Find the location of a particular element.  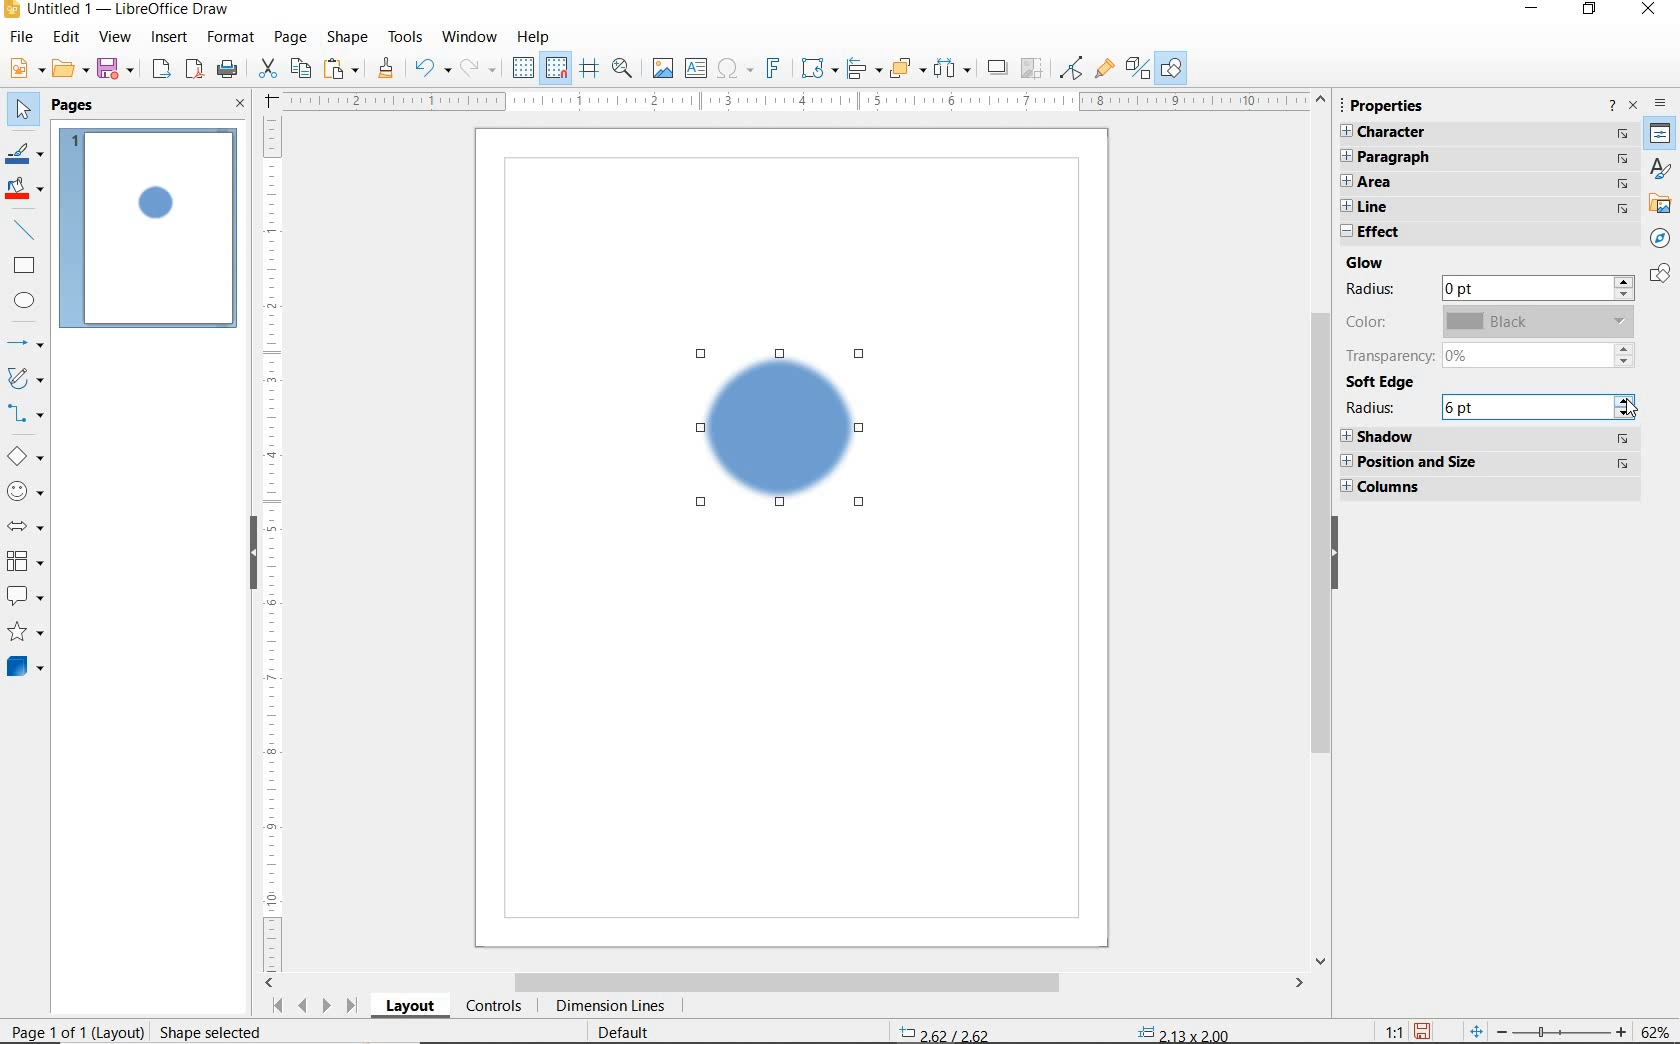

POSITION AND SIZE is located at coordinates (1487, 462).